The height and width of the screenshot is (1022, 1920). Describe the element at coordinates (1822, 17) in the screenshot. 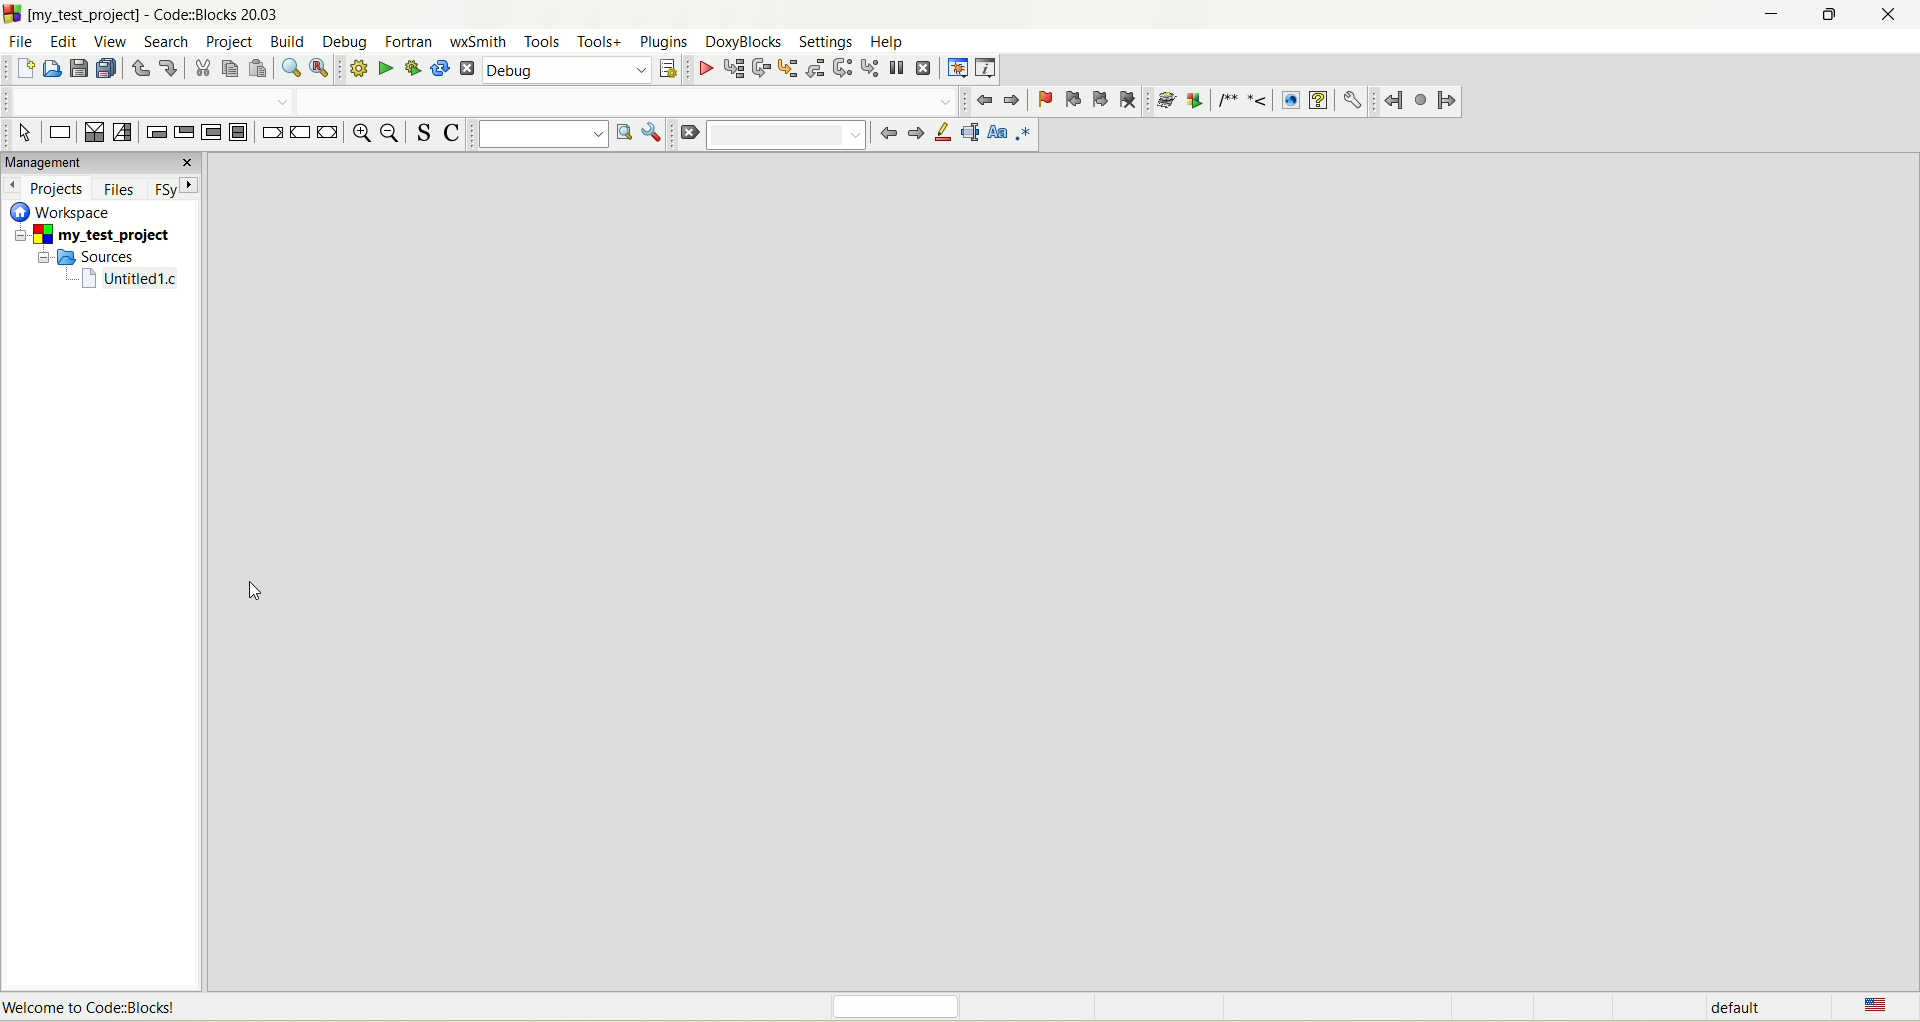

I see `maximize` at that location.